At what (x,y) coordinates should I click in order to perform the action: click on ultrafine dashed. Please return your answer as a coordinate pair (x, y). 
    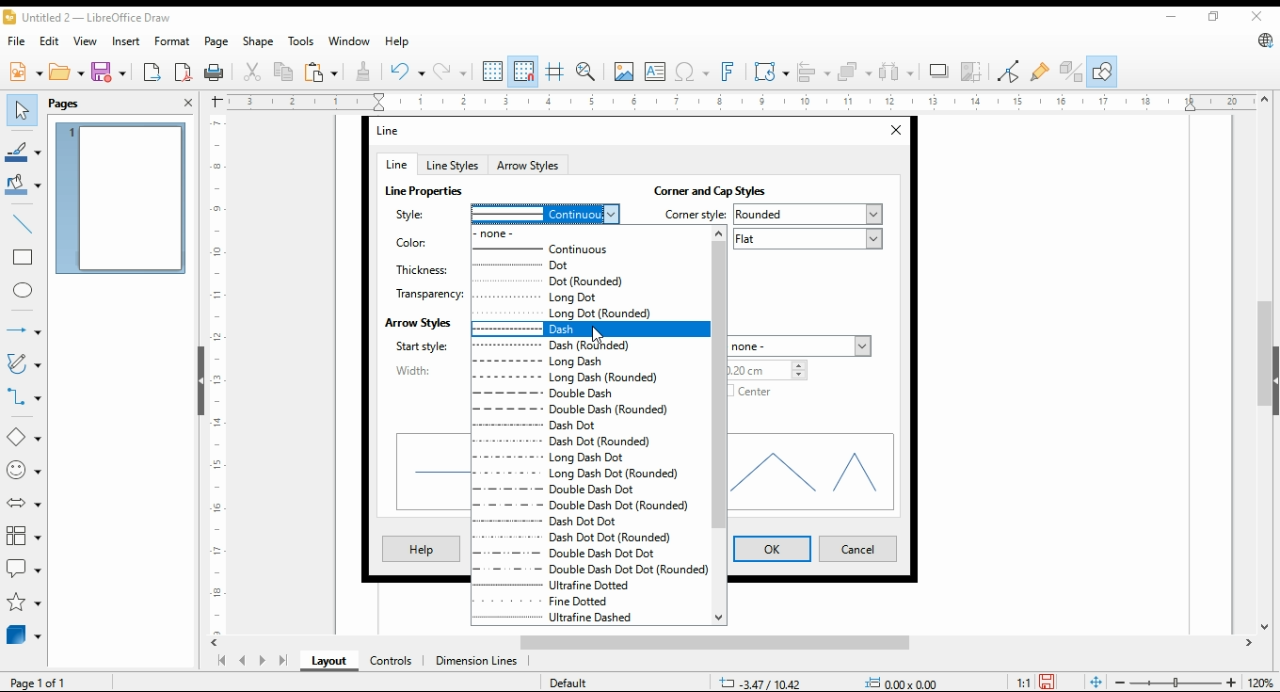
    Looking at the image, I should click on (569, 618).